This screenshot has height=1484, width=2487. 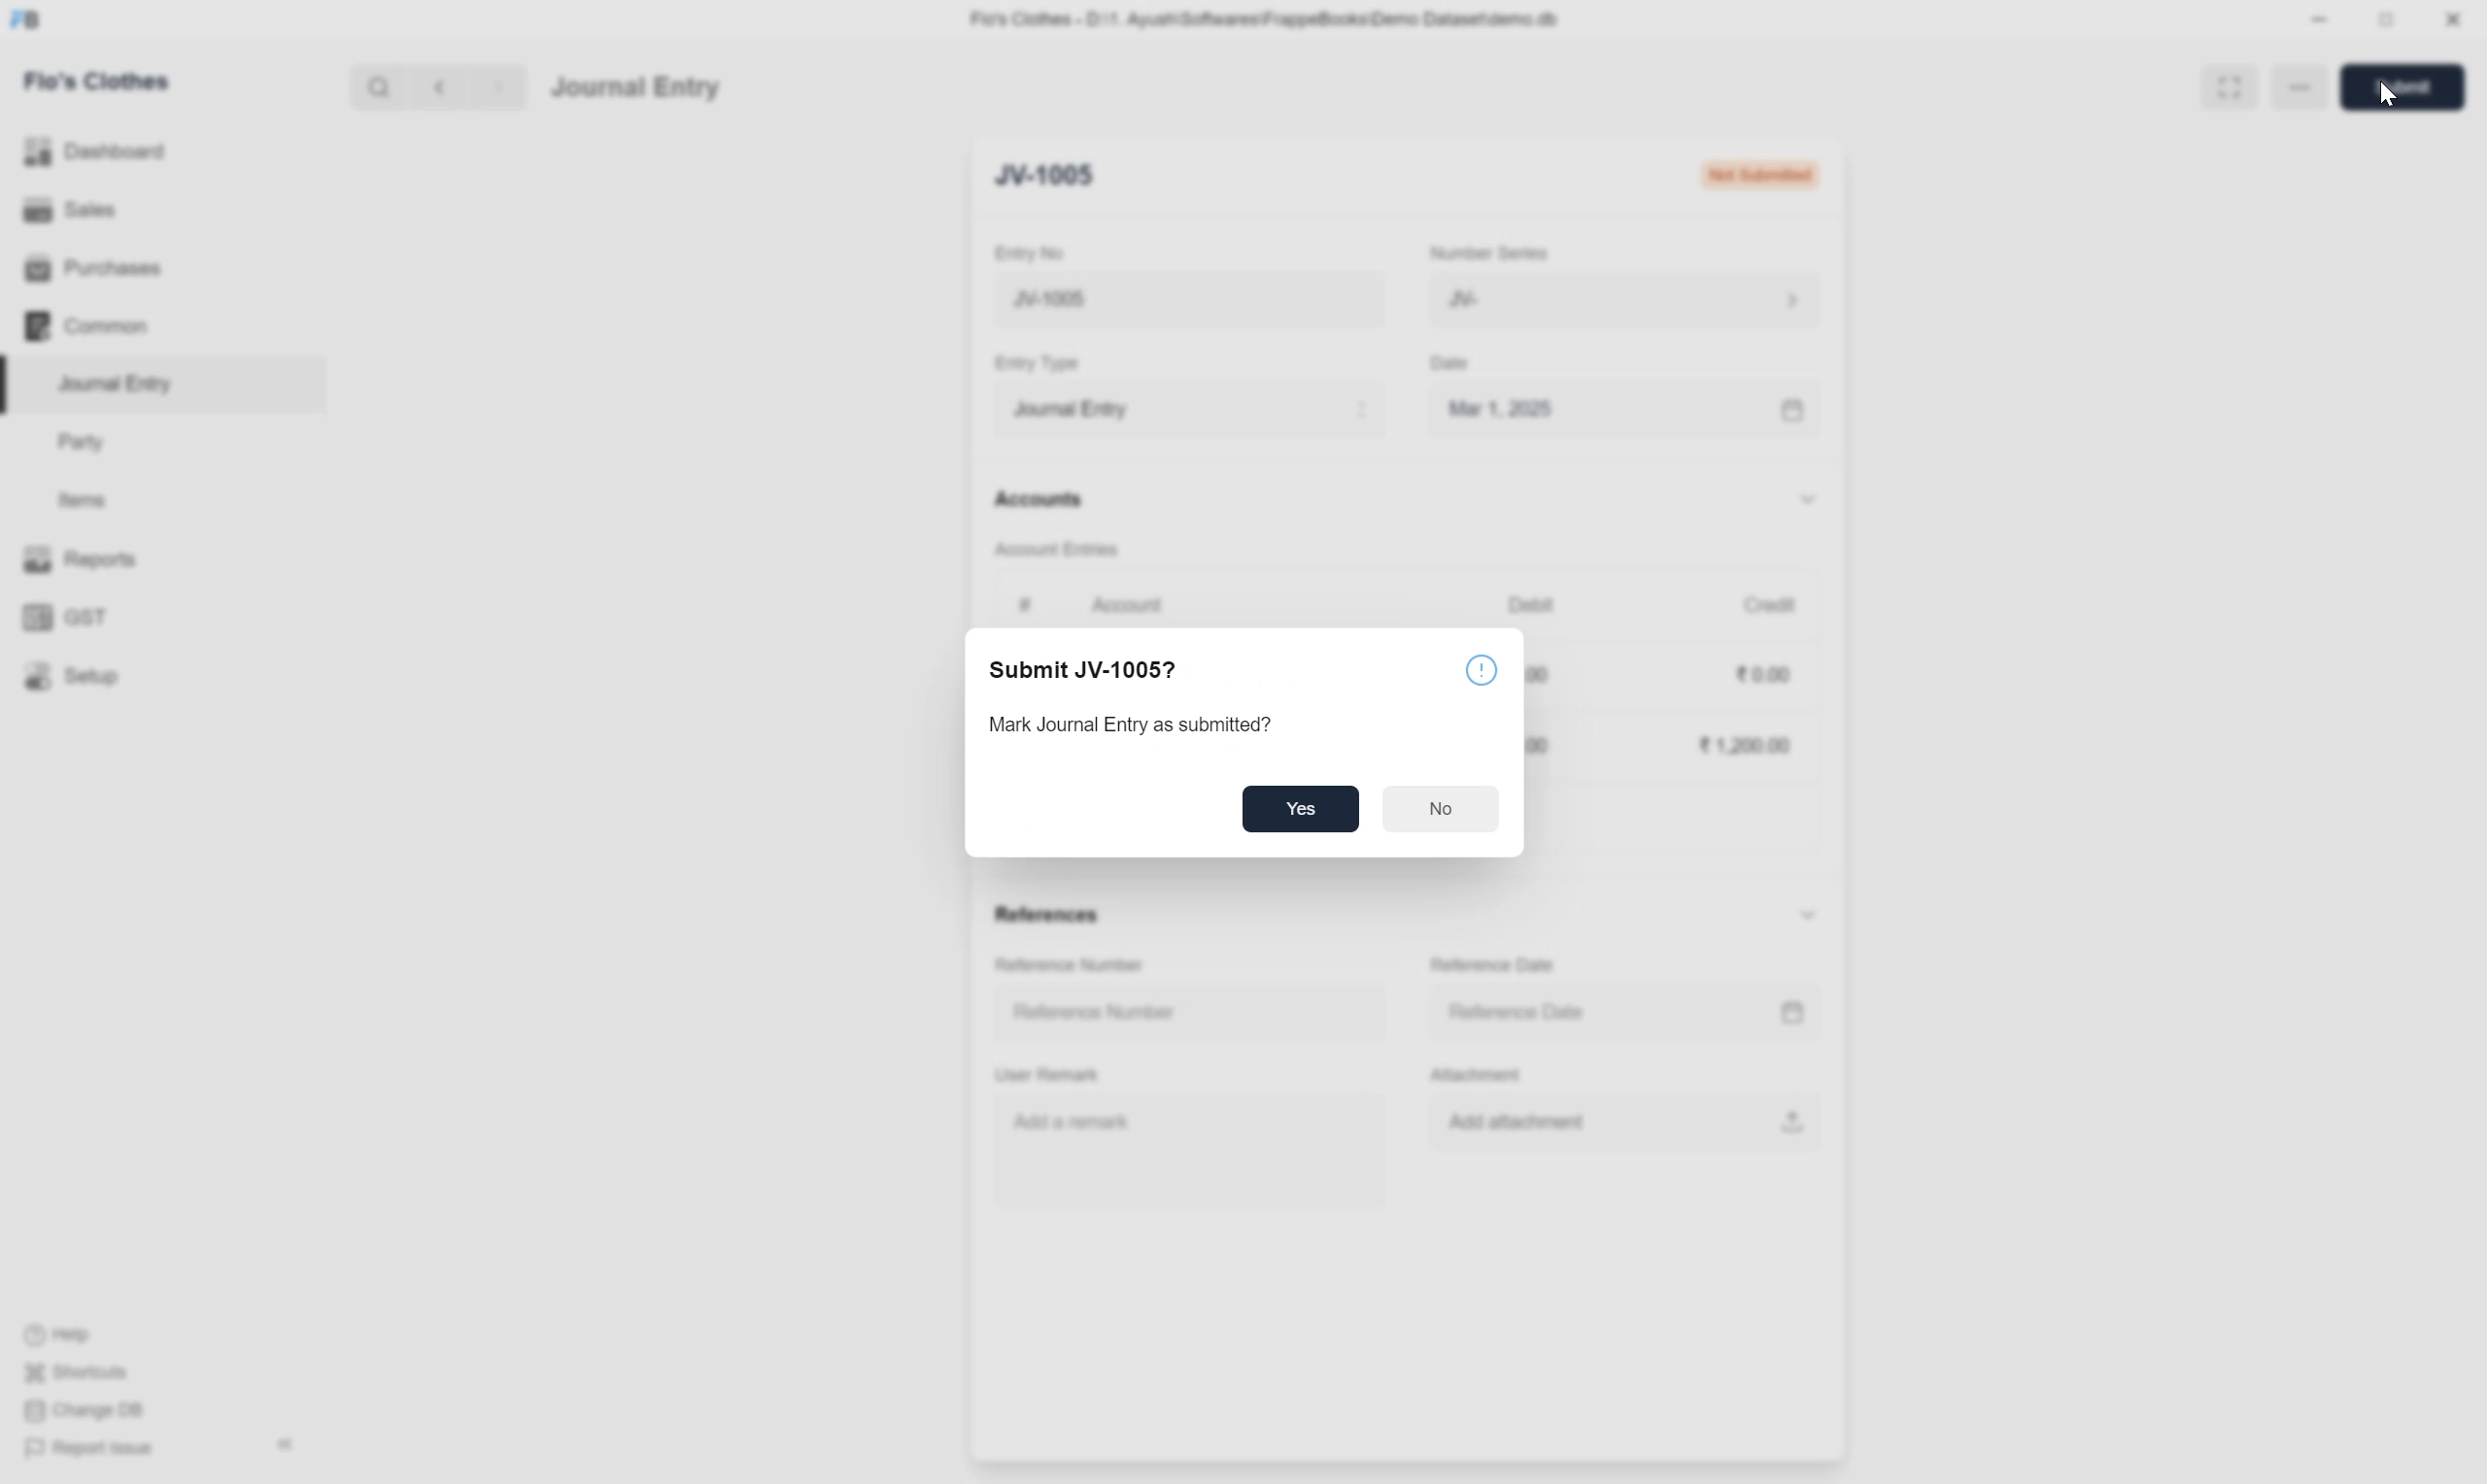 I want to click on upload, so click(x=1788, y=1121).